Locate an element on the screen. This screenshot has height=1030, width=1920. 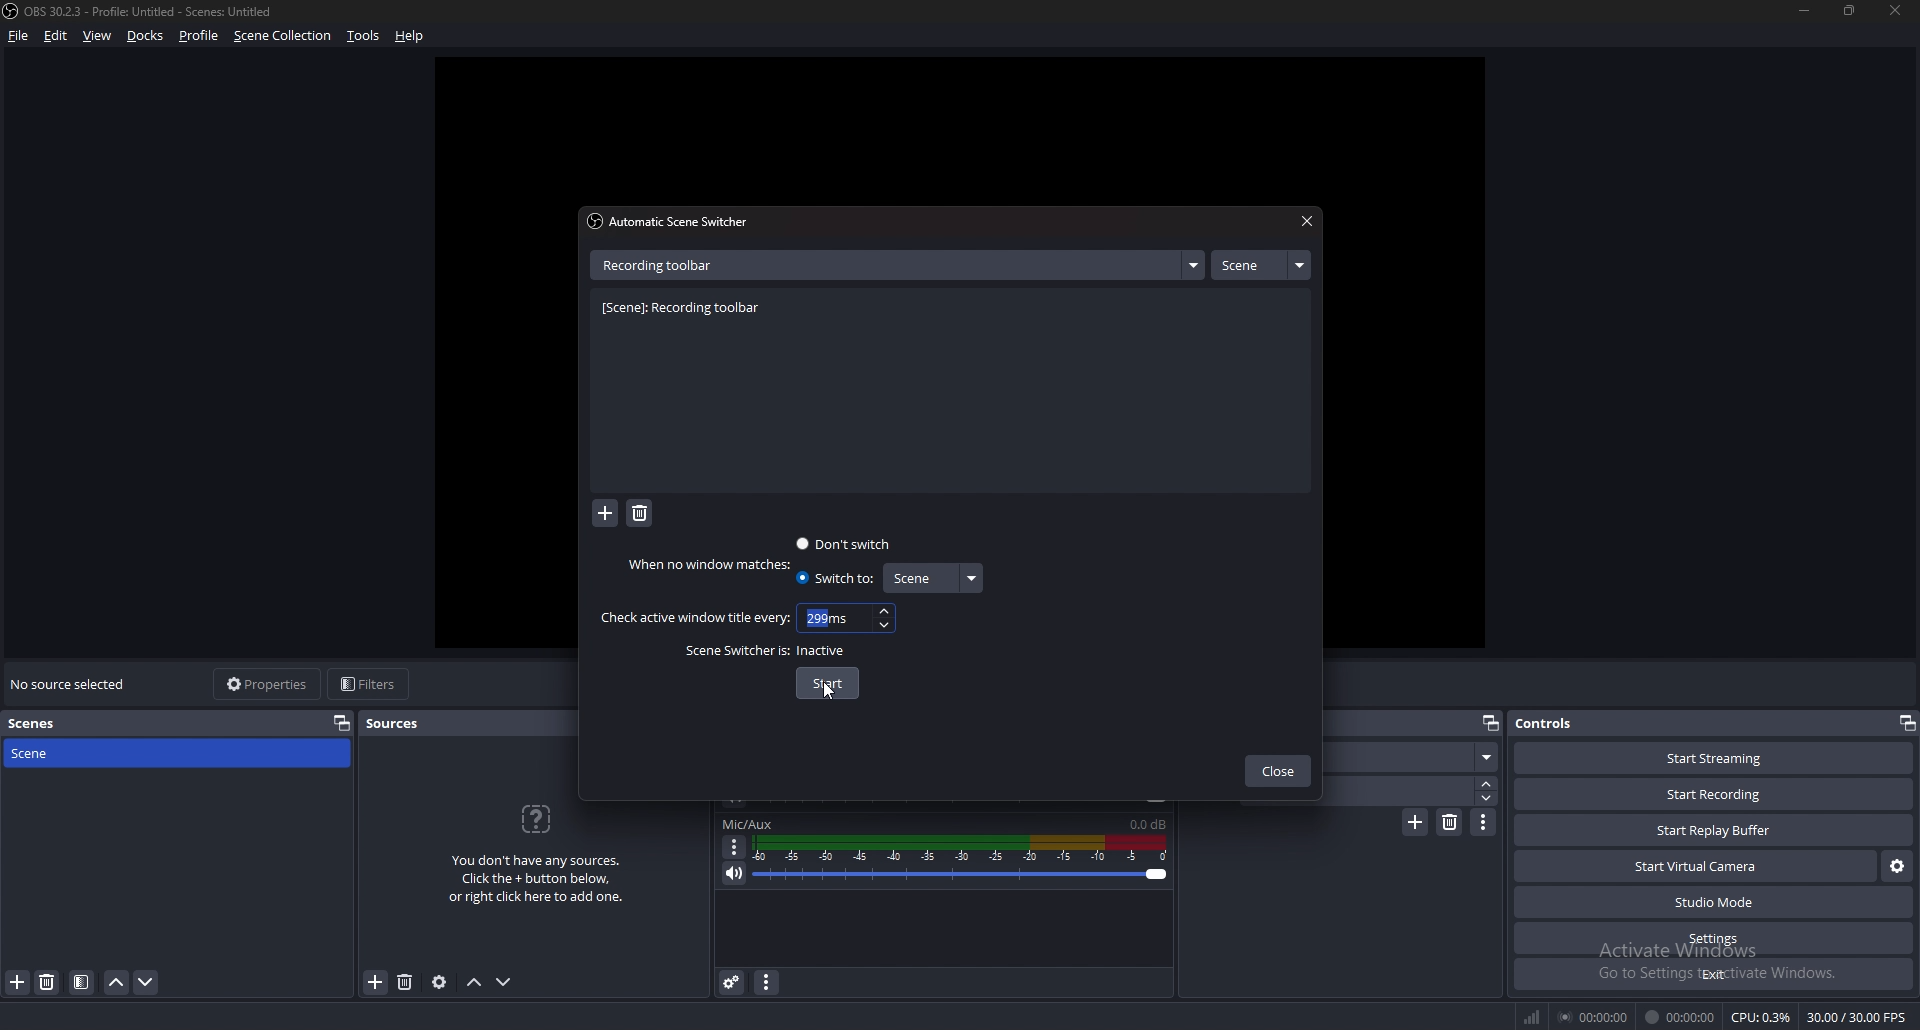
start virtual camera is located at coordinates (1698, 866).